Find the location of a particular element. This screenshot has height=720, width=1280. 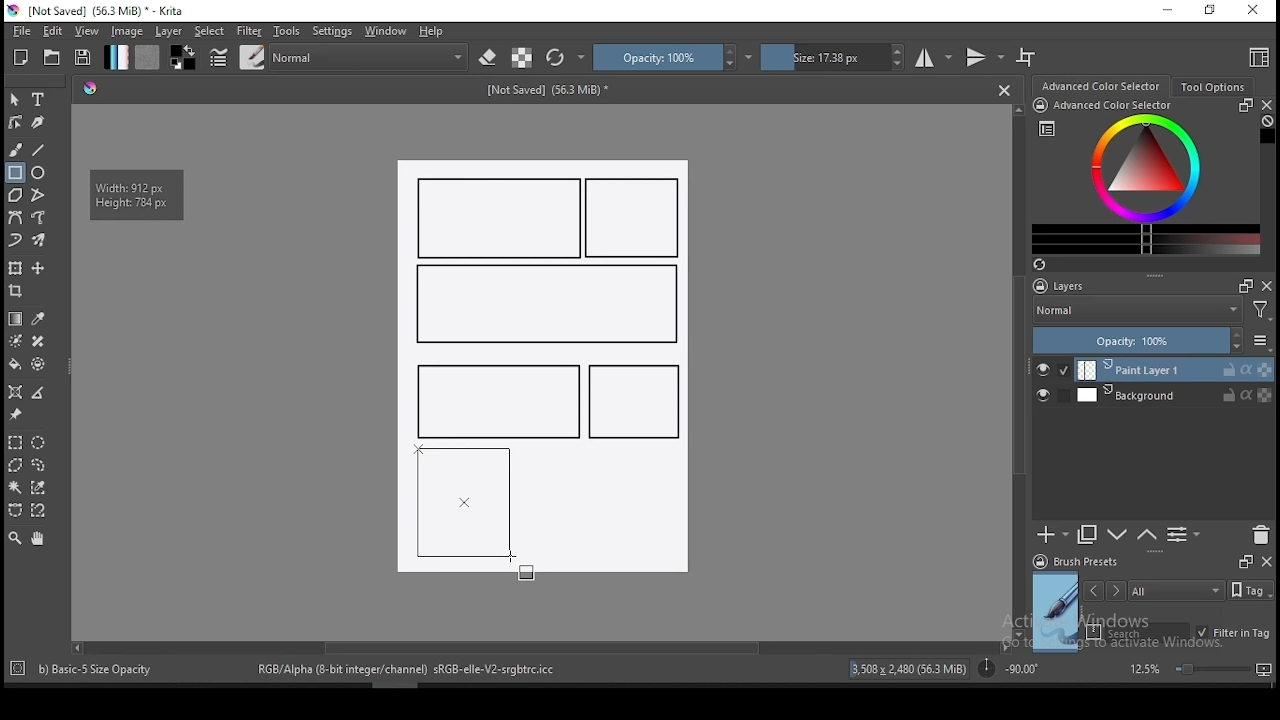

tools is located at coordinates (287, 31).